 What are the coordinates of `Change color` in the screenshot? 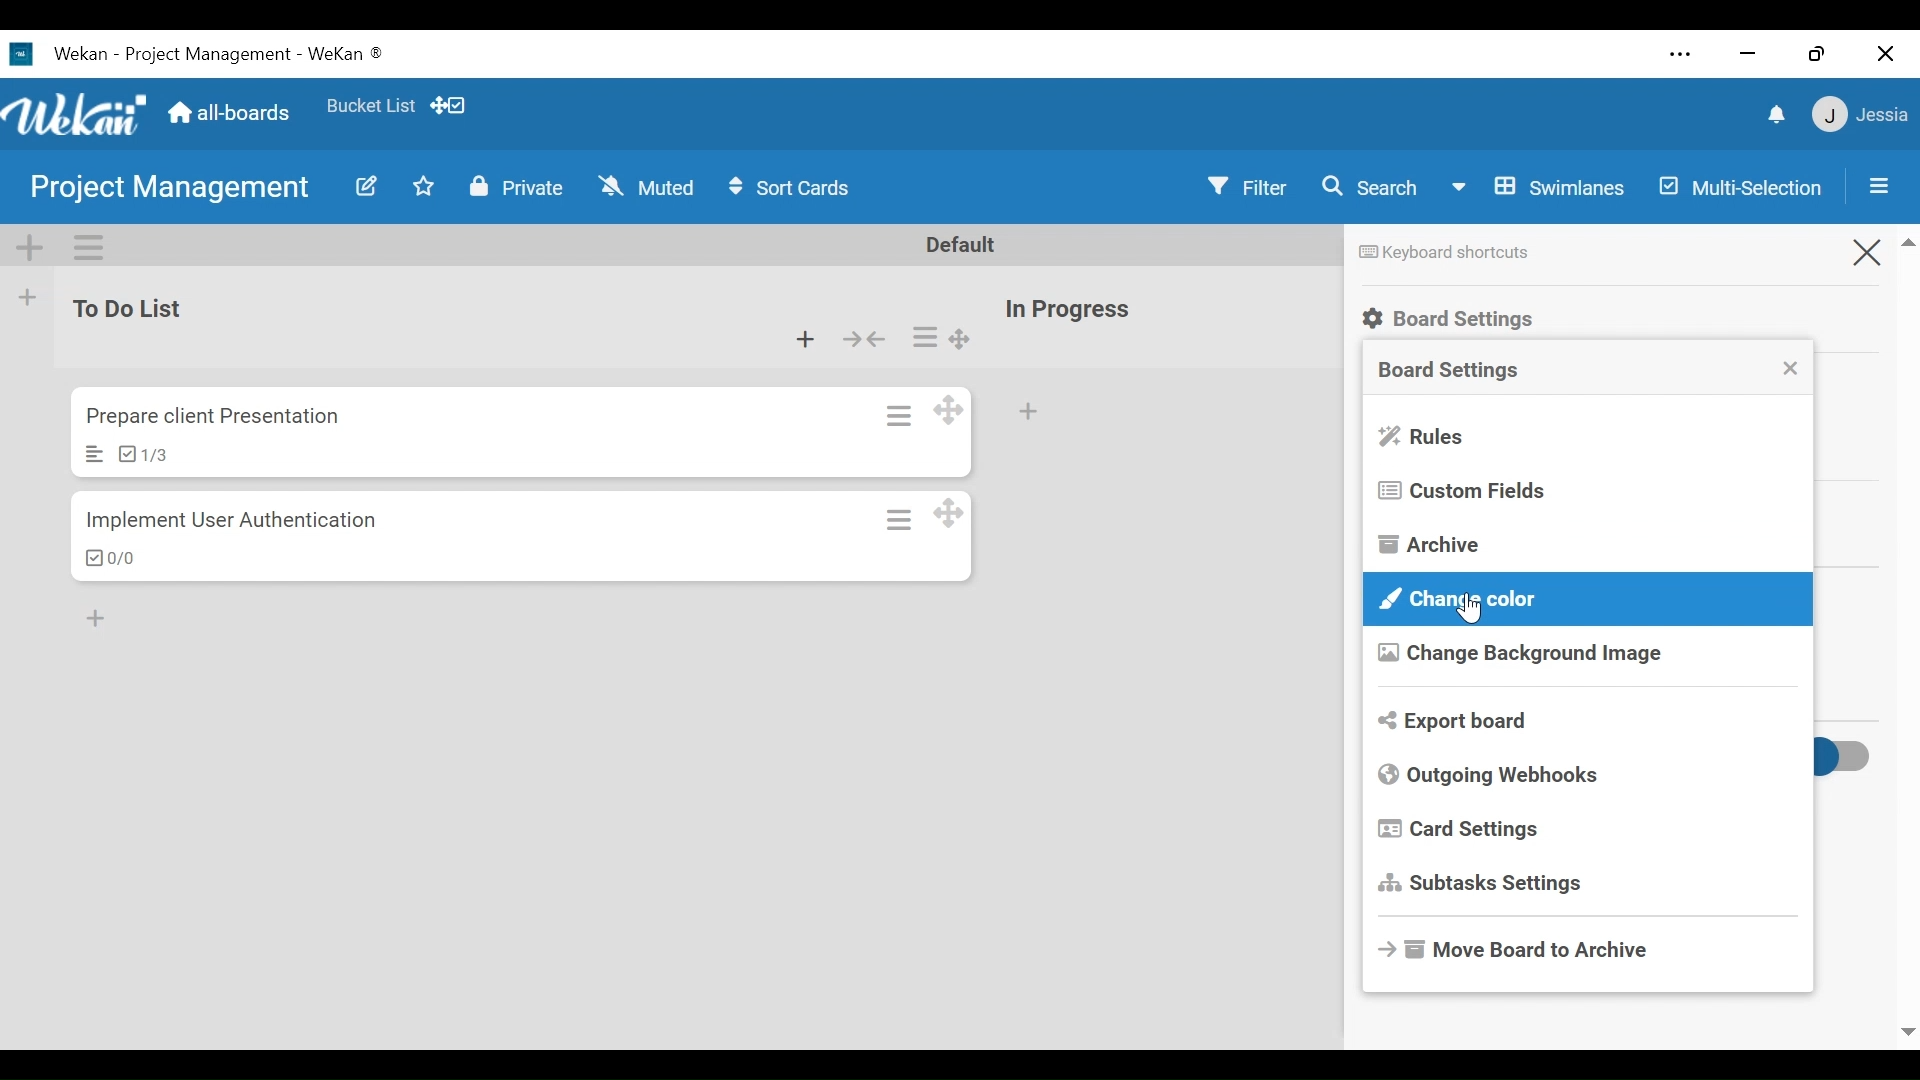 It's located at (1586, 599).